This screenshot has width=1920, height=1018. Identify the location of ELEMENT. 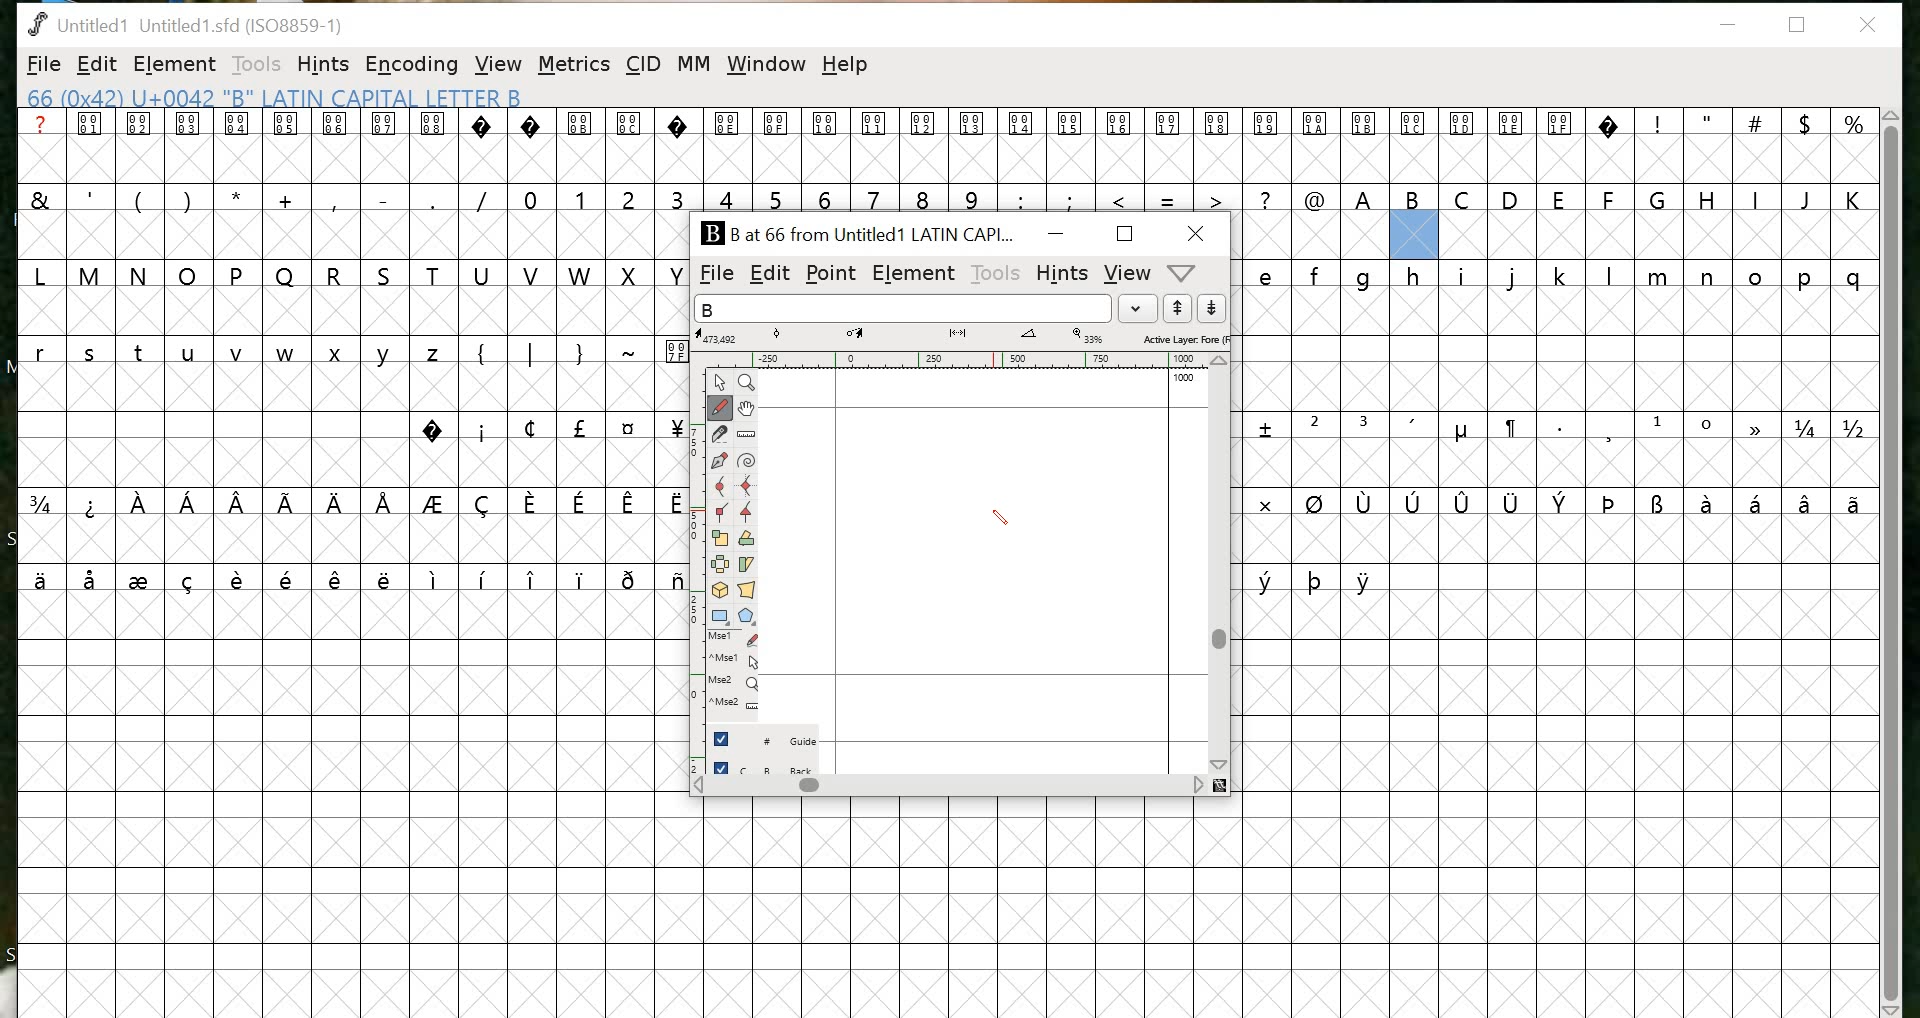
(174, 65).